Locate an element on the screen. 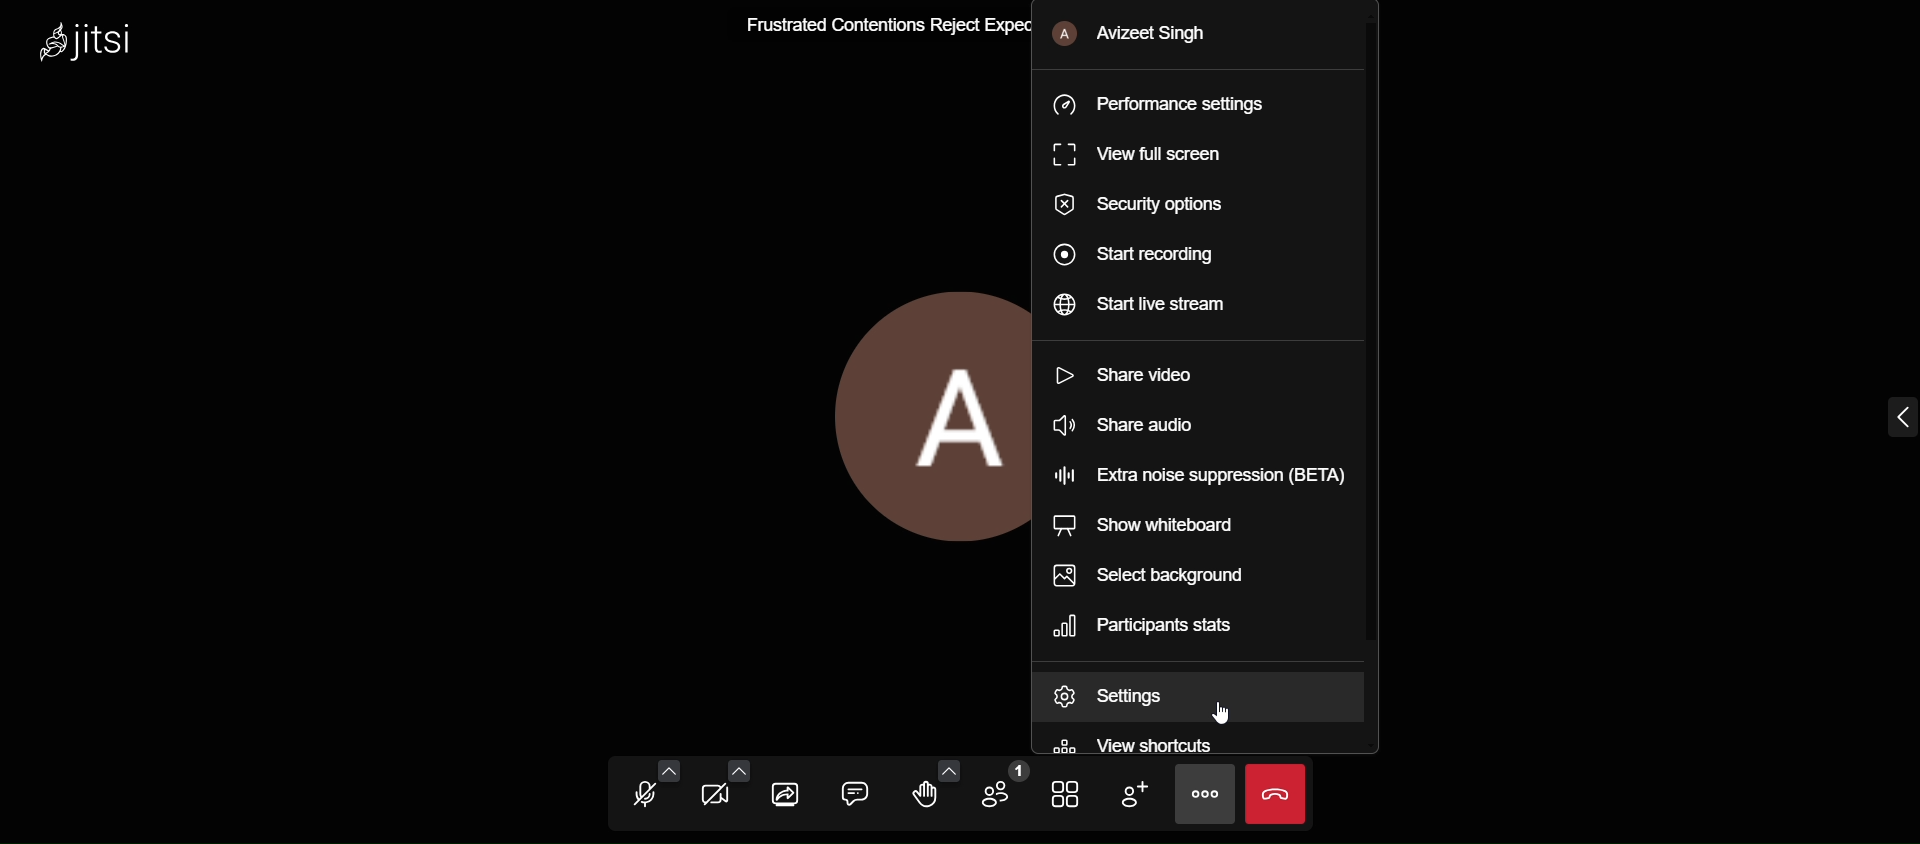 The image size is (1920, 844). end call is located at coordinates (1282, 794).